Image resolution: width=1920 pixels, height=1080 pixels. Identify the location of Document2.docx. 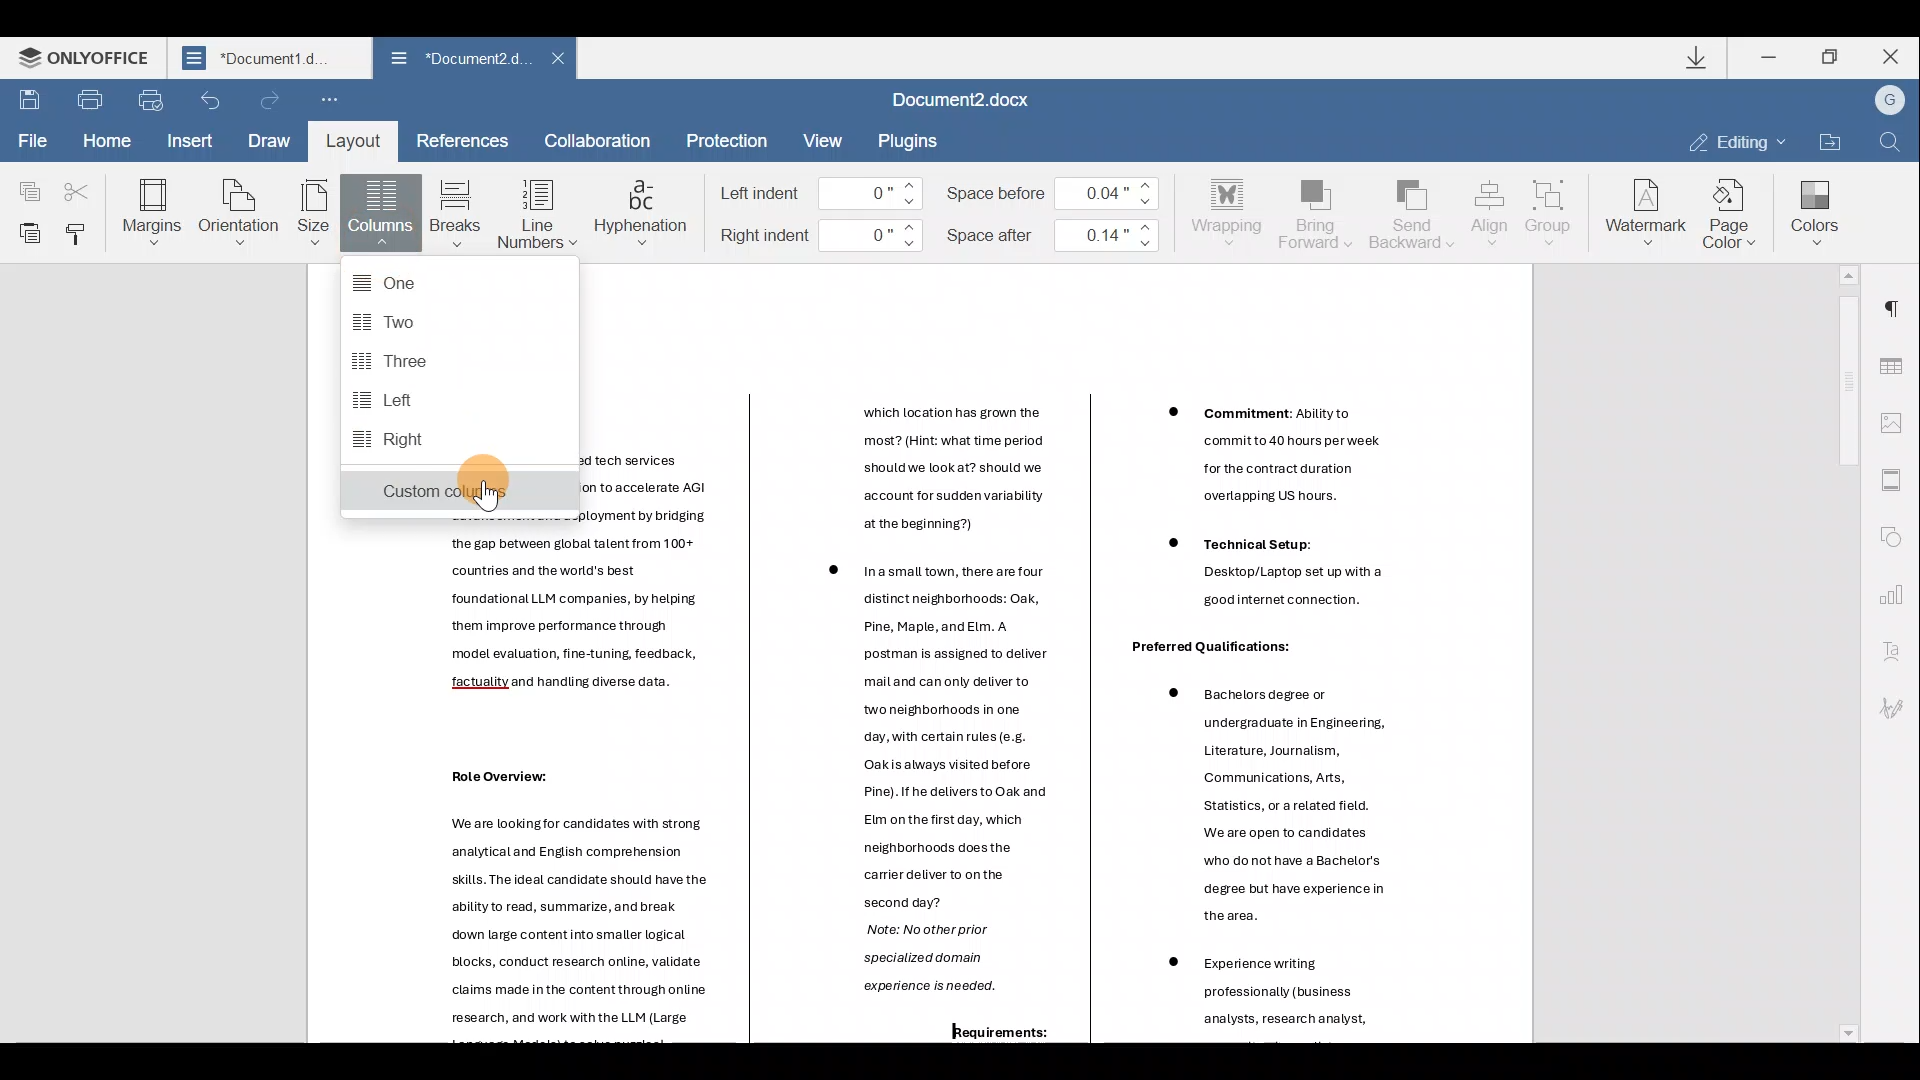
(974, 101).